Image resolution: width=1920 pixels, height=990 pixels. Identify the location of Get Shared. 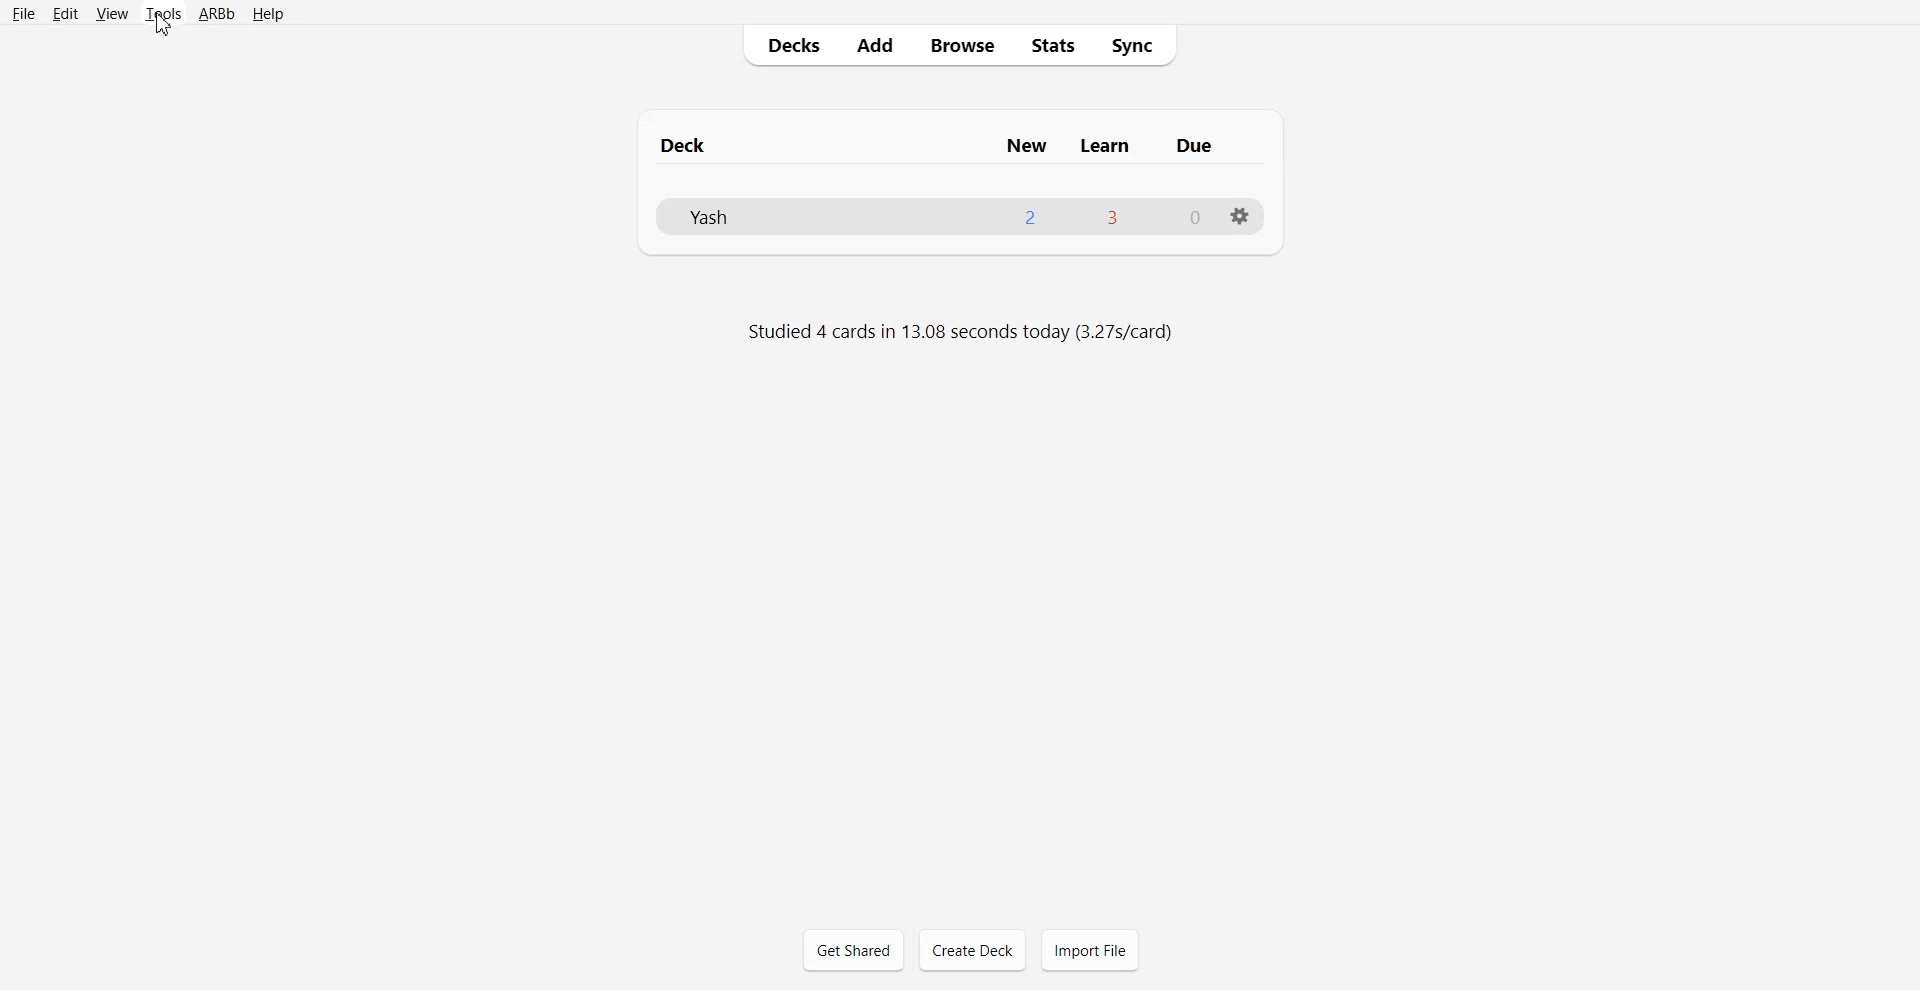
(854, 948).